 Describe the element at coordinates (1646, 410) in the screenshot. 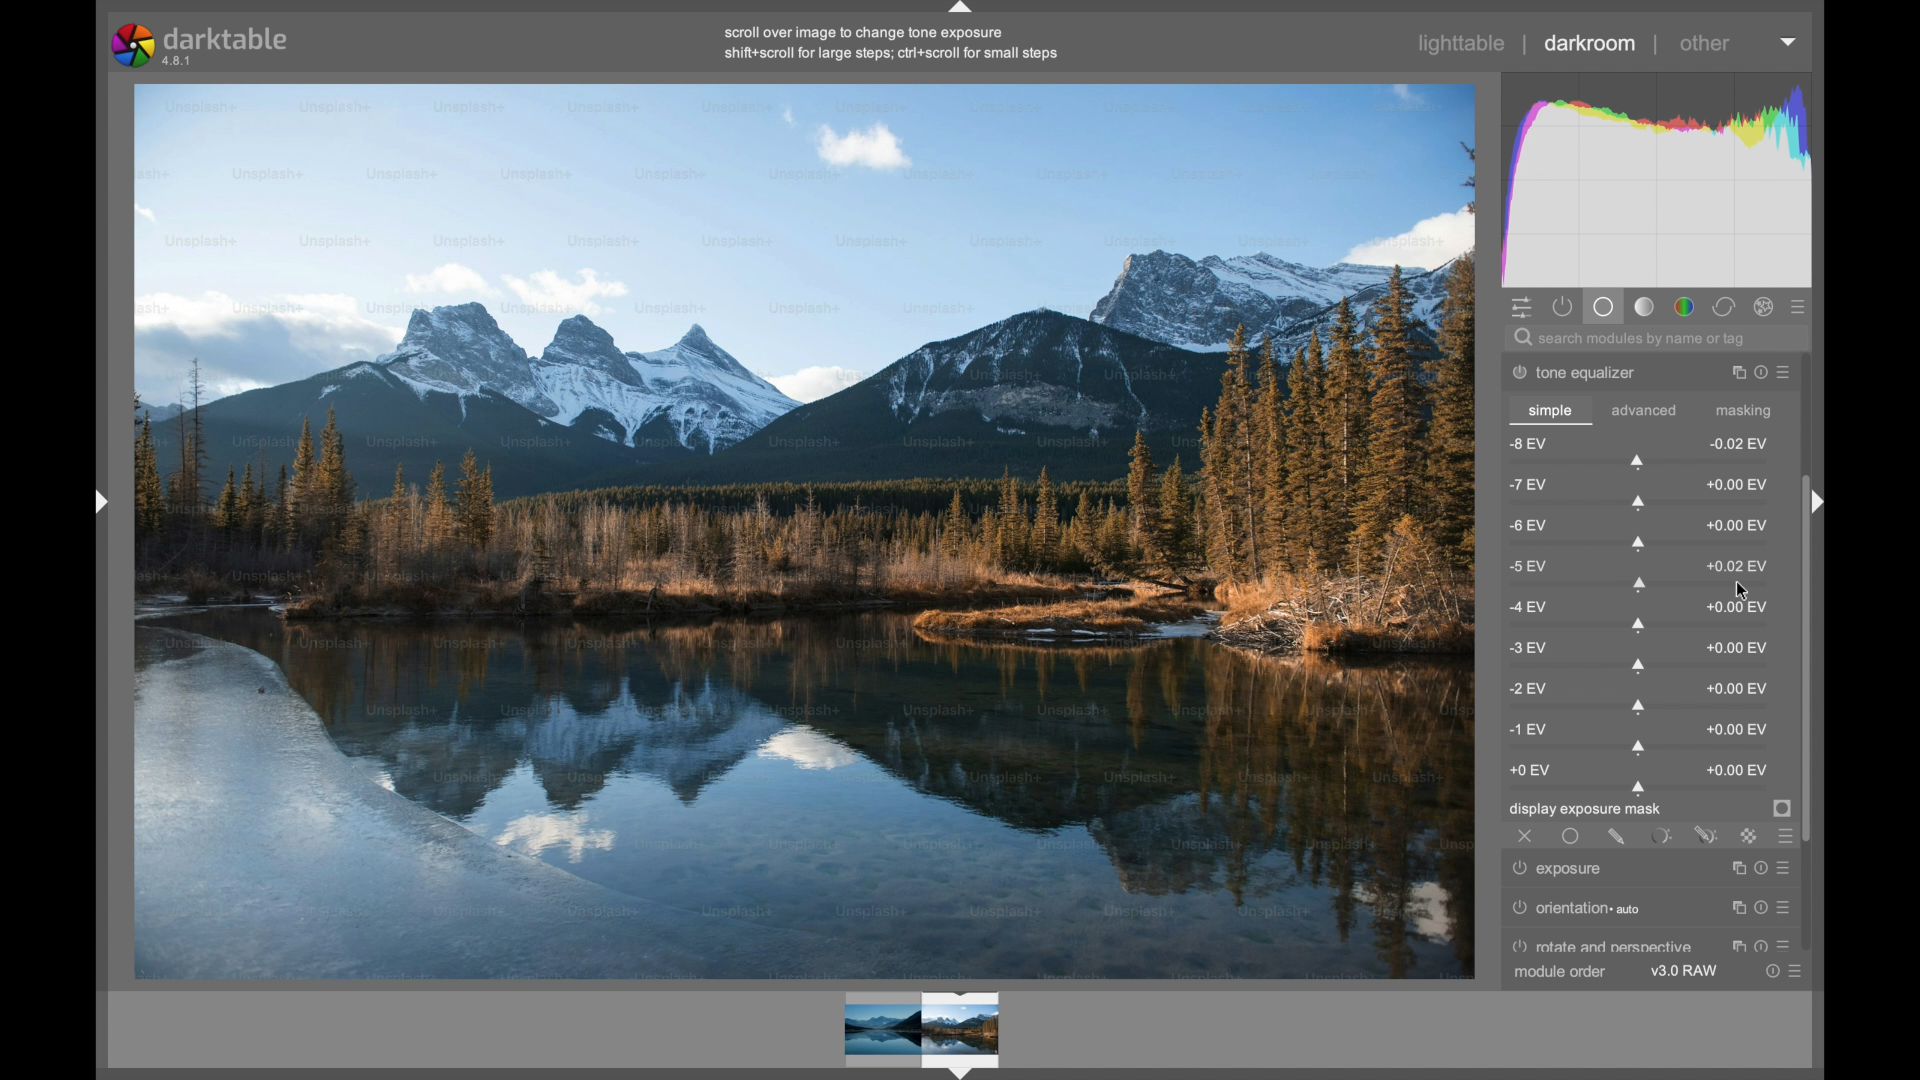

I see `advanced` at that location.